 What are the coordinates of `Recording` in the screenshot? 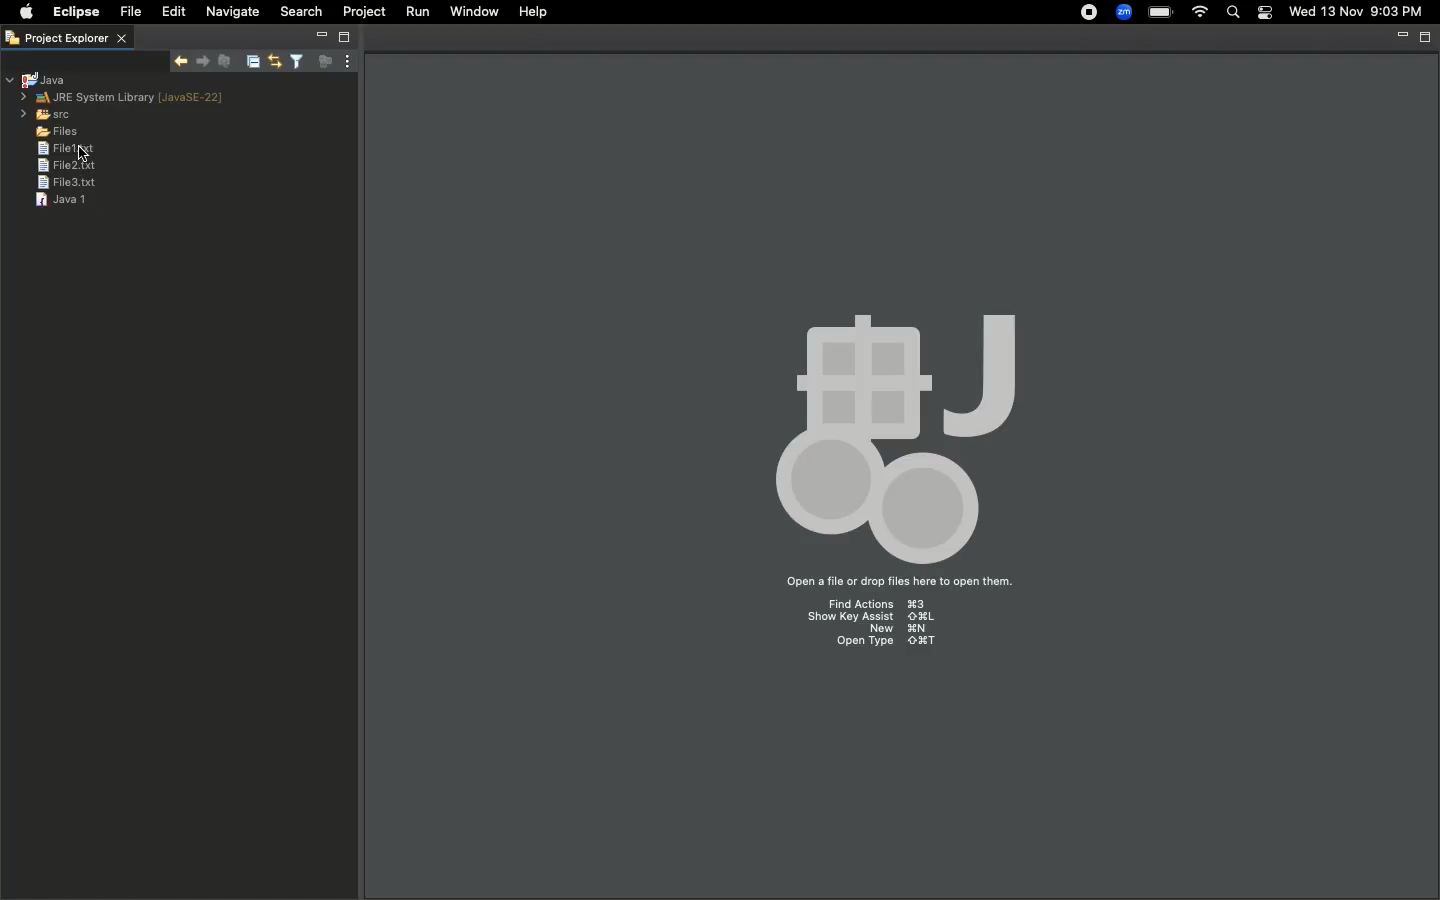 It's located at (1084, 15).